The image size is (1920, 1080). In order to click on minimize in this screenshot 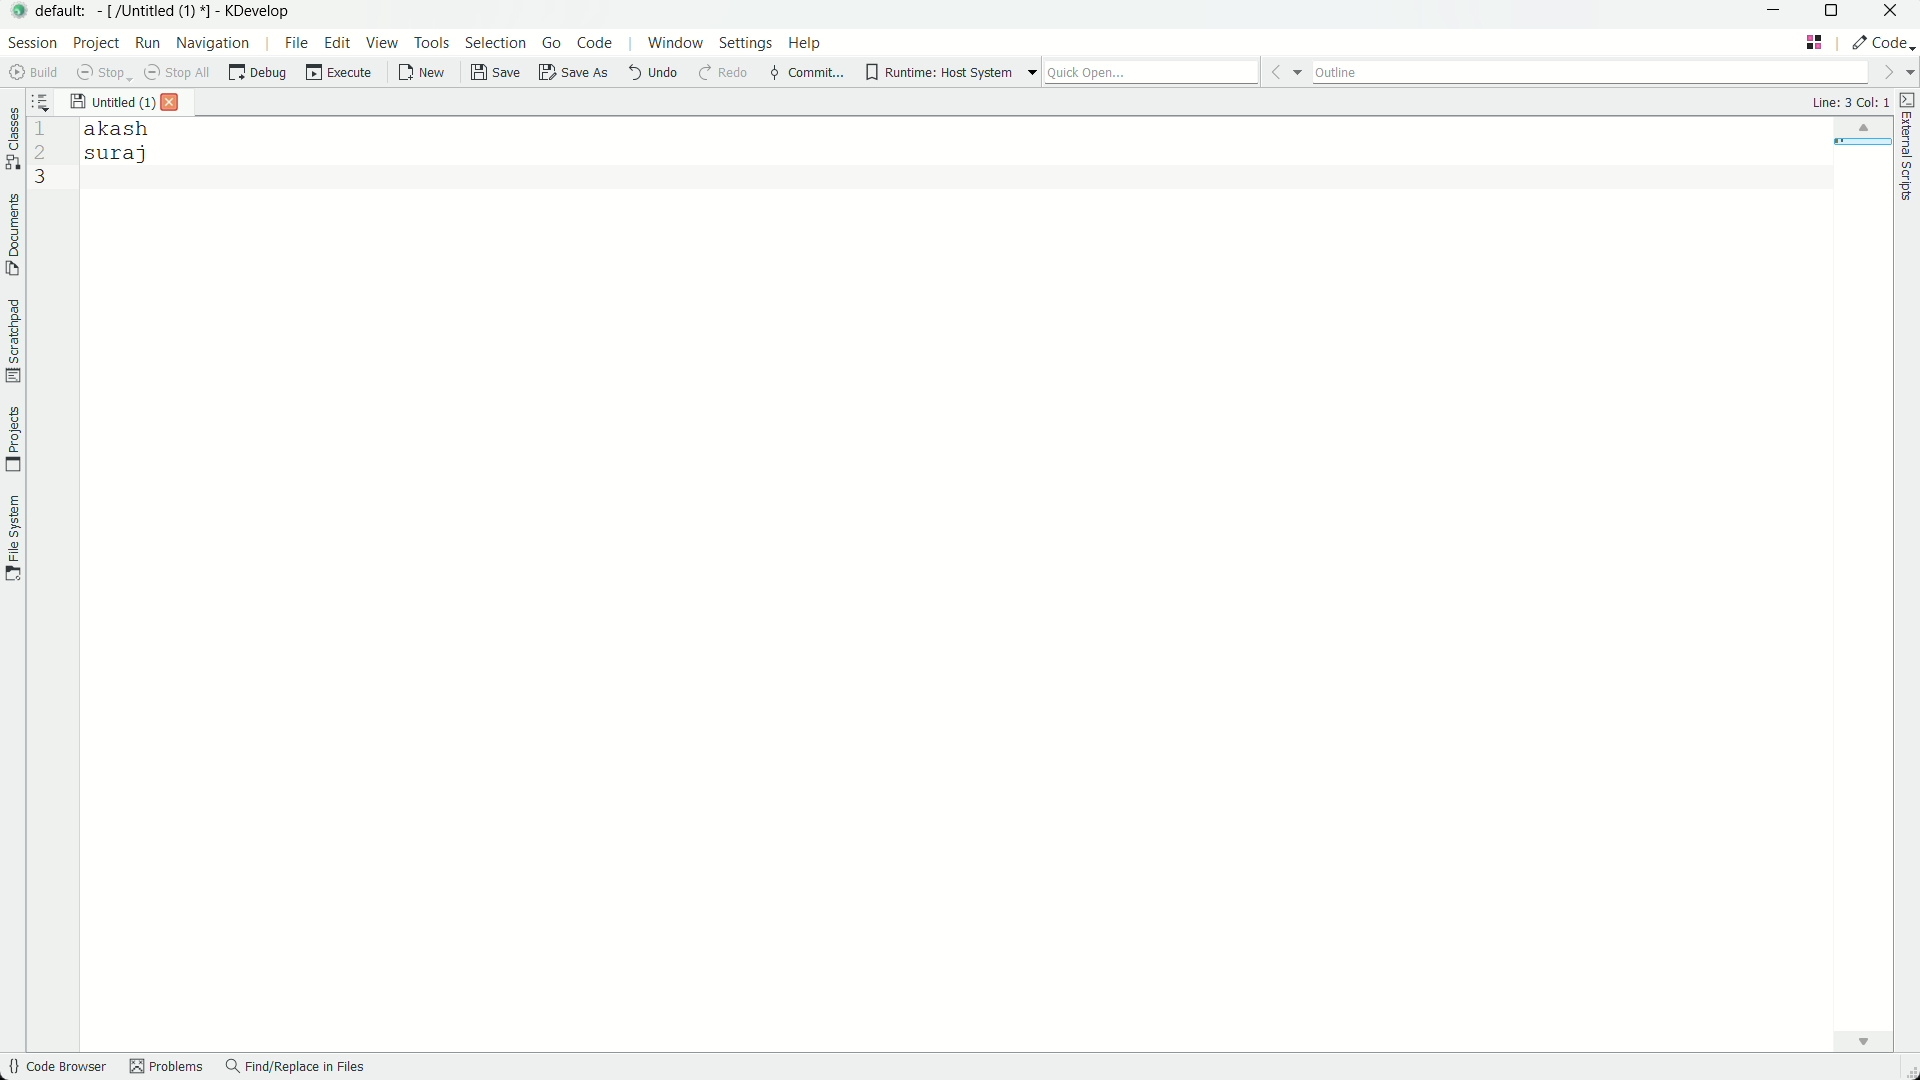, I will do `click(1773, 14)`.